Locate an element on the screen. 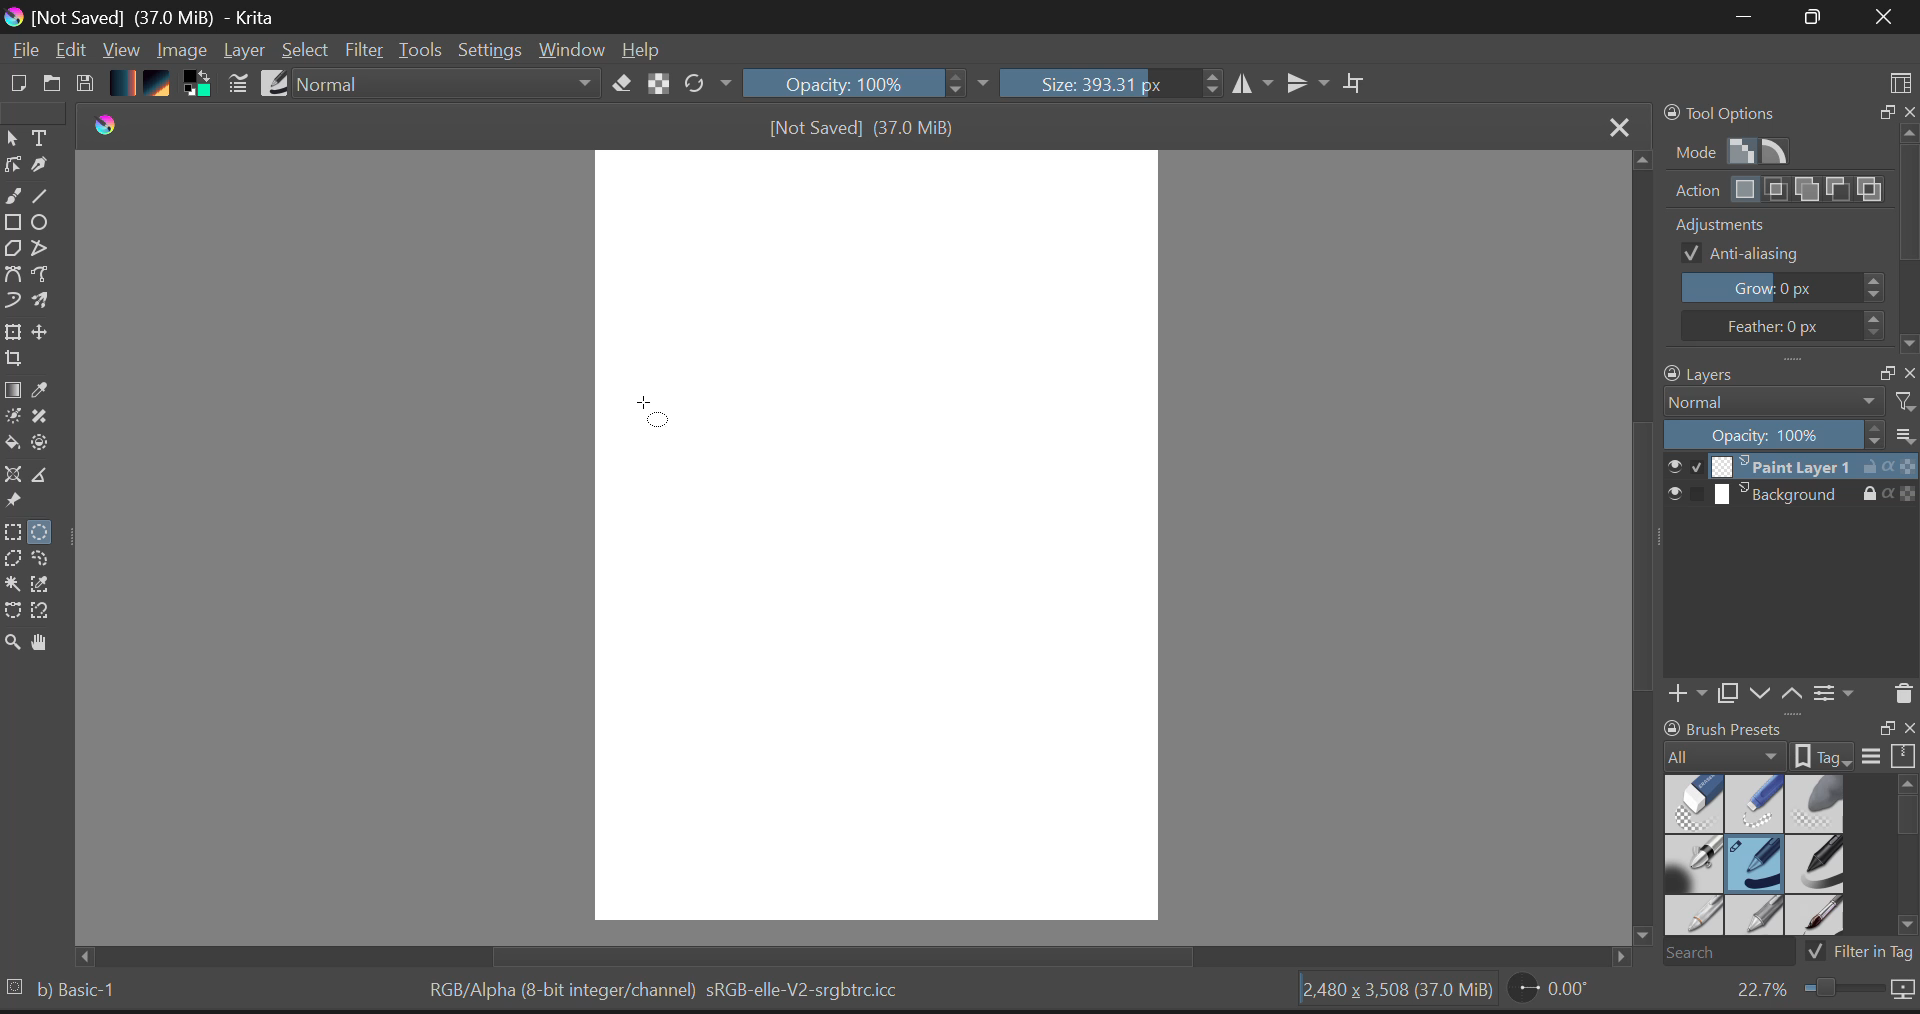 The width and height of the screenshot is (1920, 1014). Continuous Selection is located at coordinates (16, 585).